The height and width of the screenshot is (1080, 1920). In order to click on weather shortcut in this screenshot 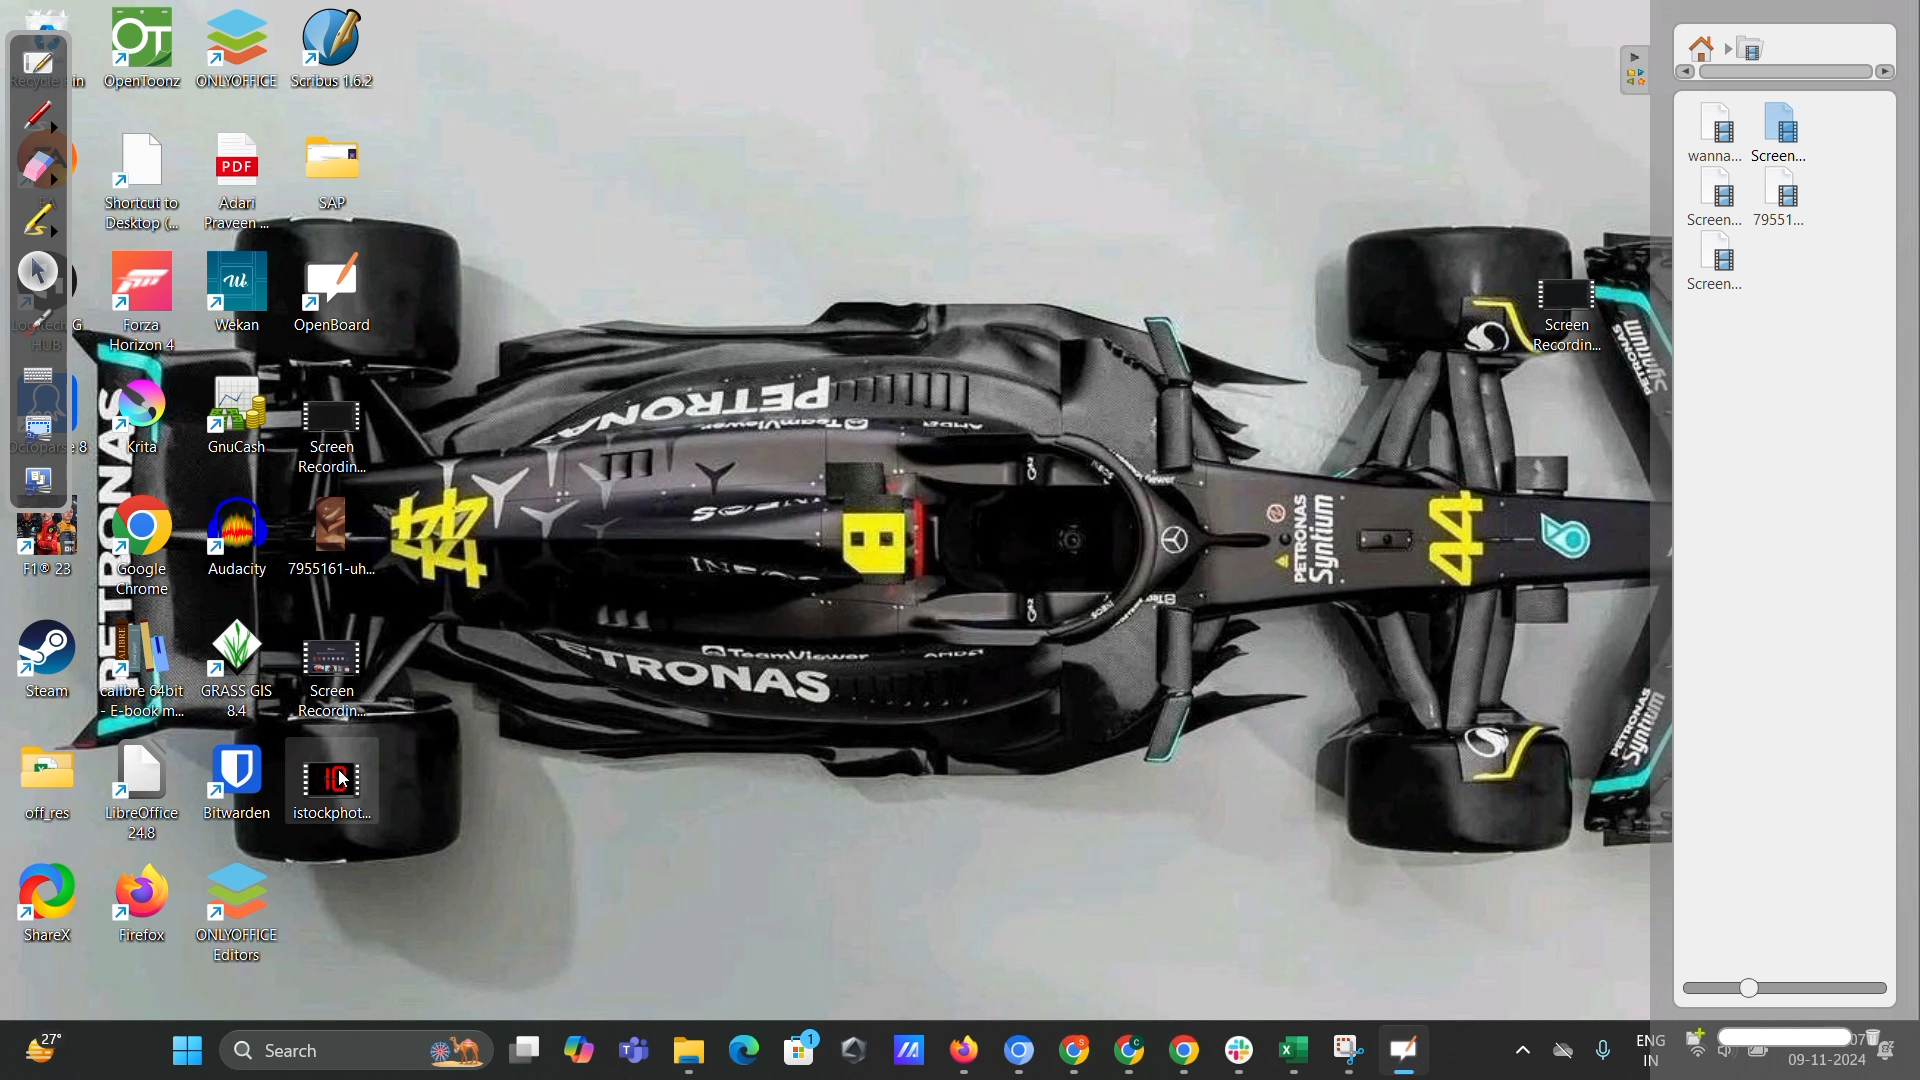, I will do `click(38, 1048)`.